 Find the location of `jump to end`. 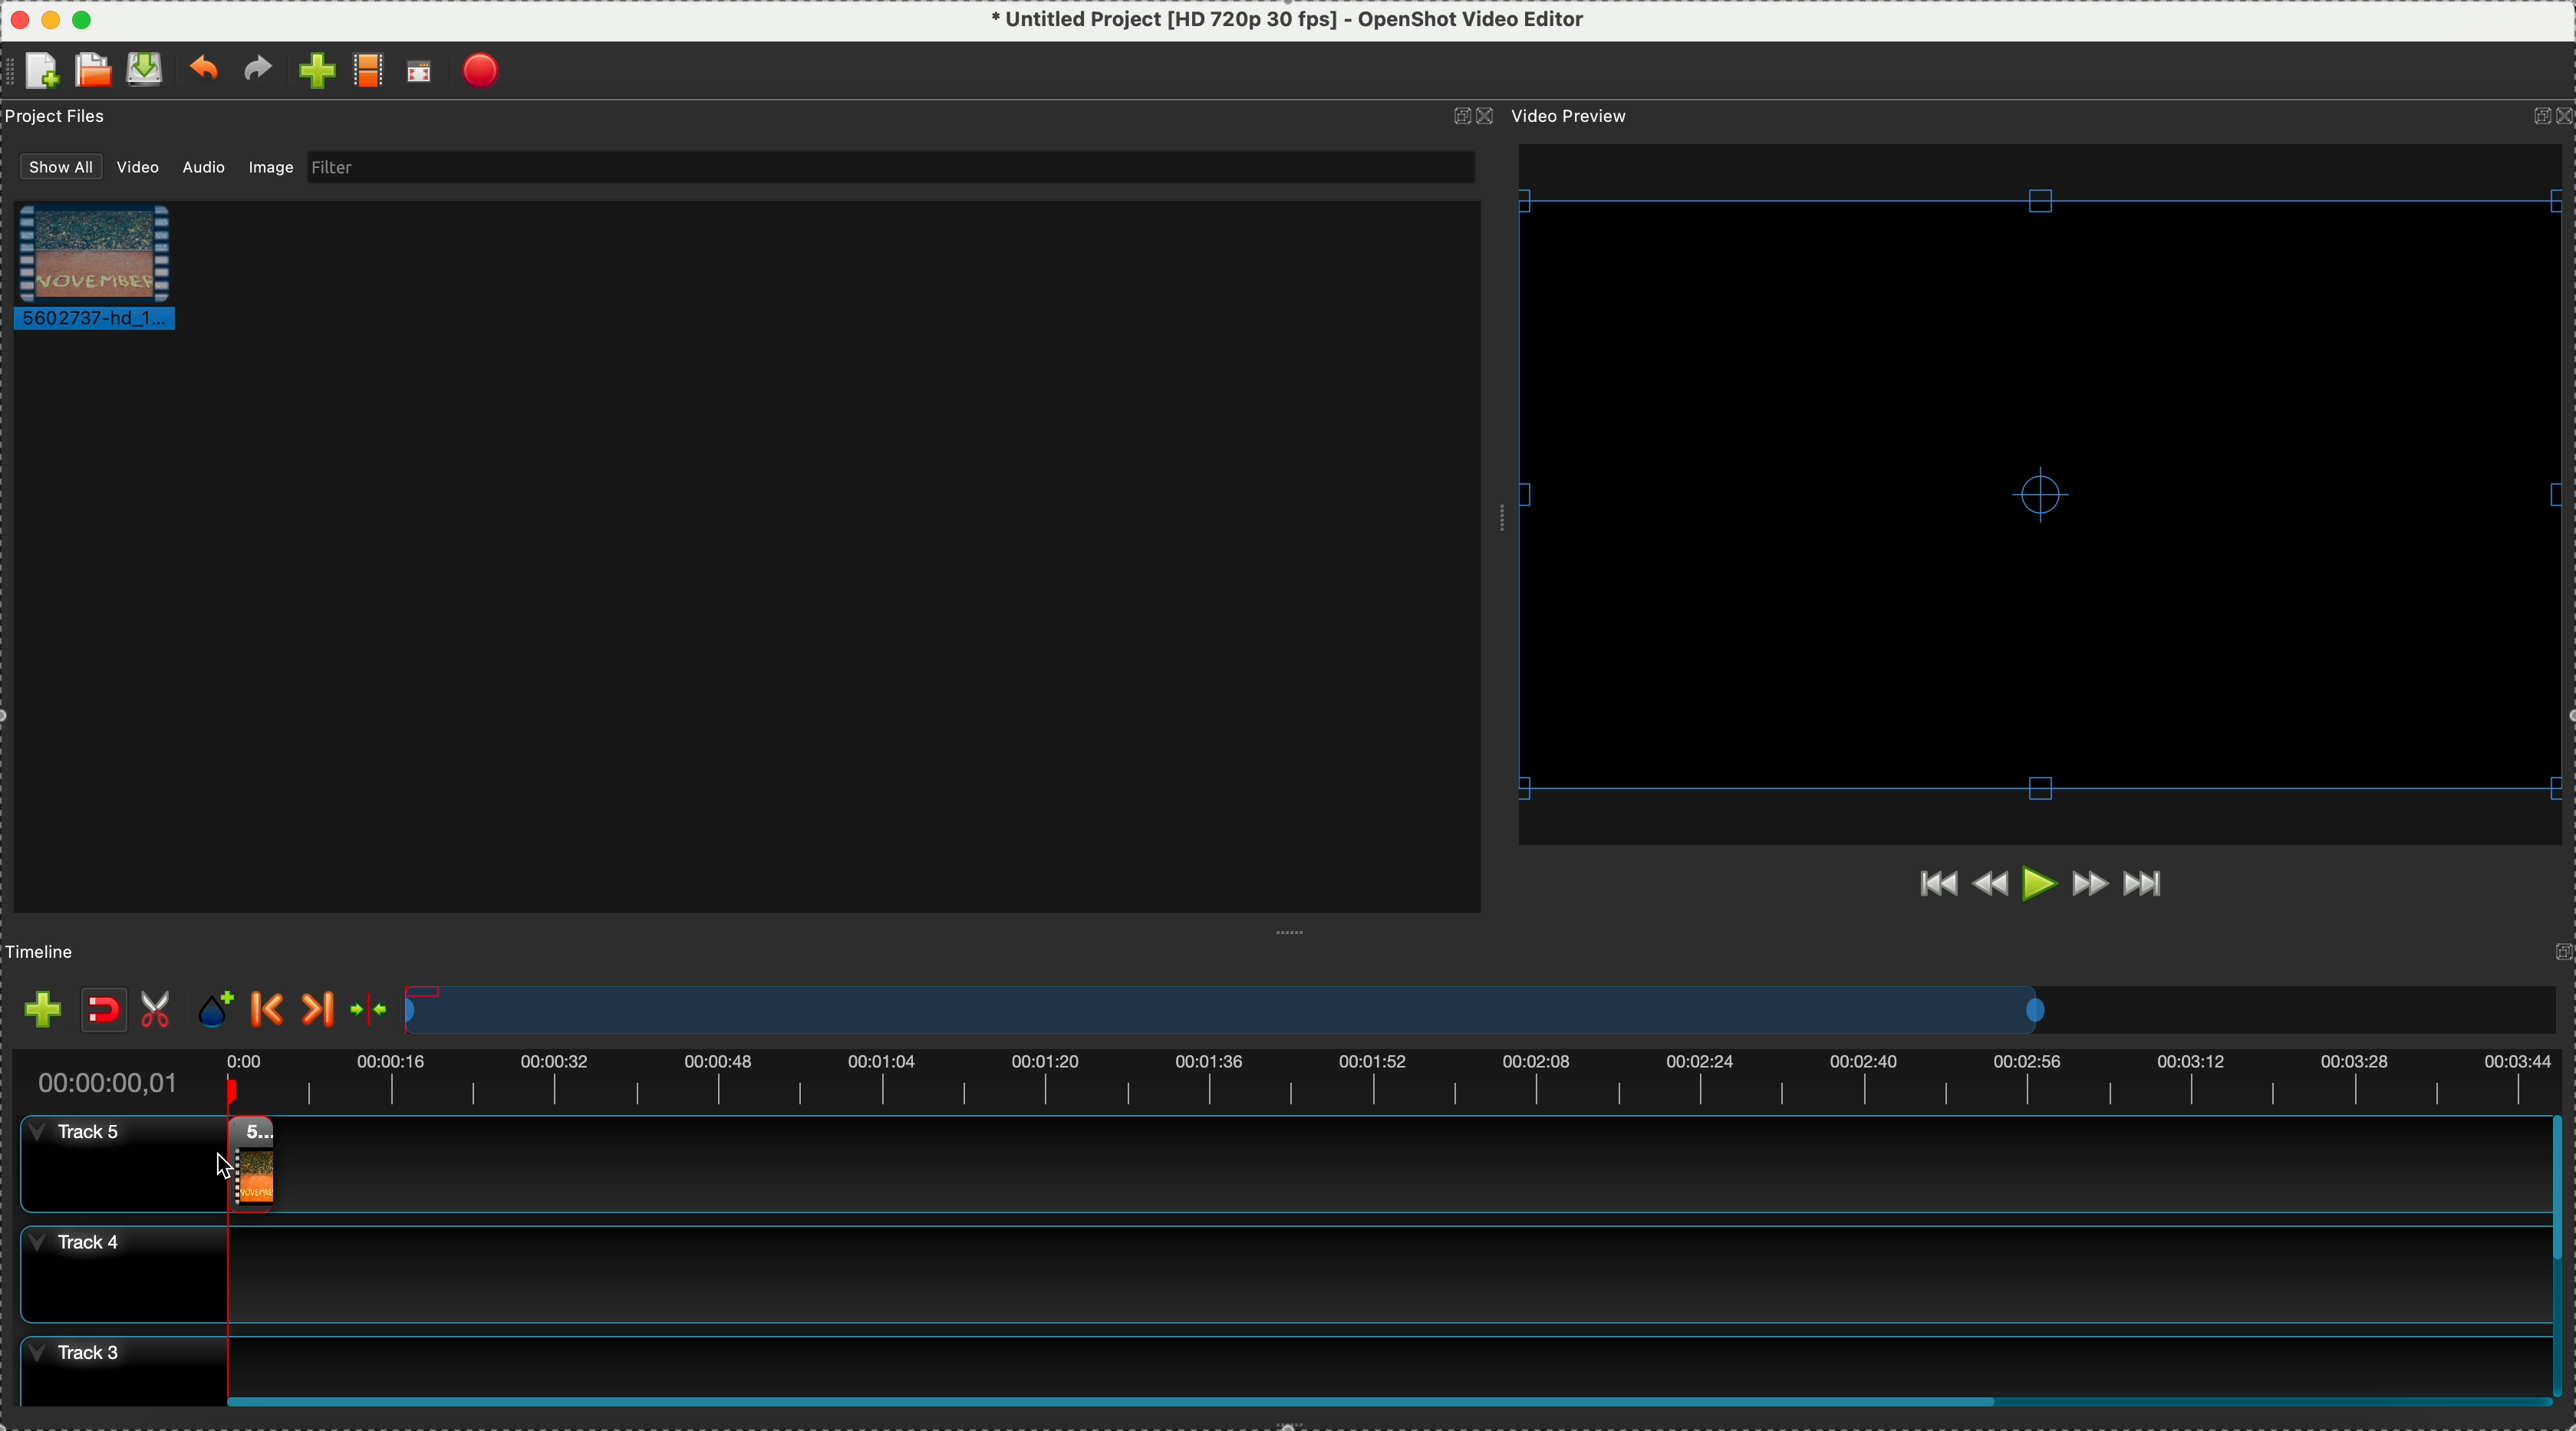

jump to end is located at coordinates (2151, 888).